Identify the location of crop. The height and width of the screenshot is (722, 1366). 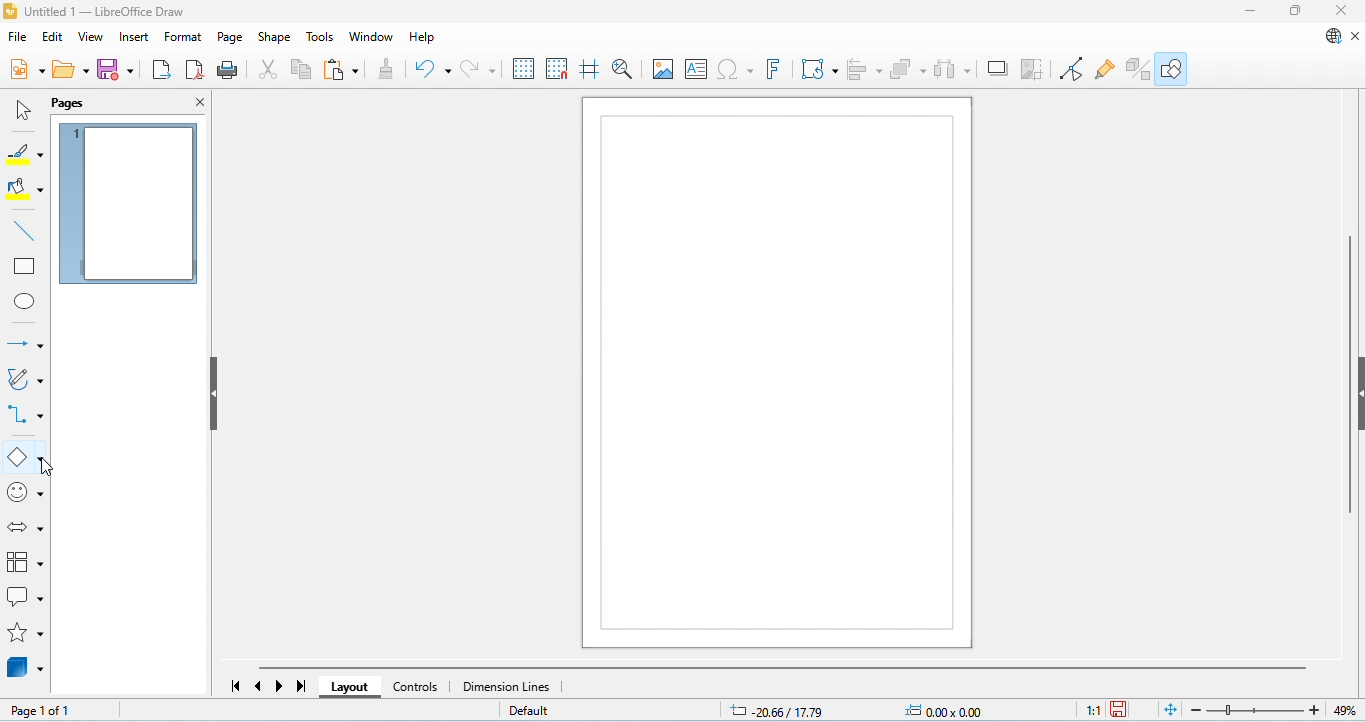
(997, 68).